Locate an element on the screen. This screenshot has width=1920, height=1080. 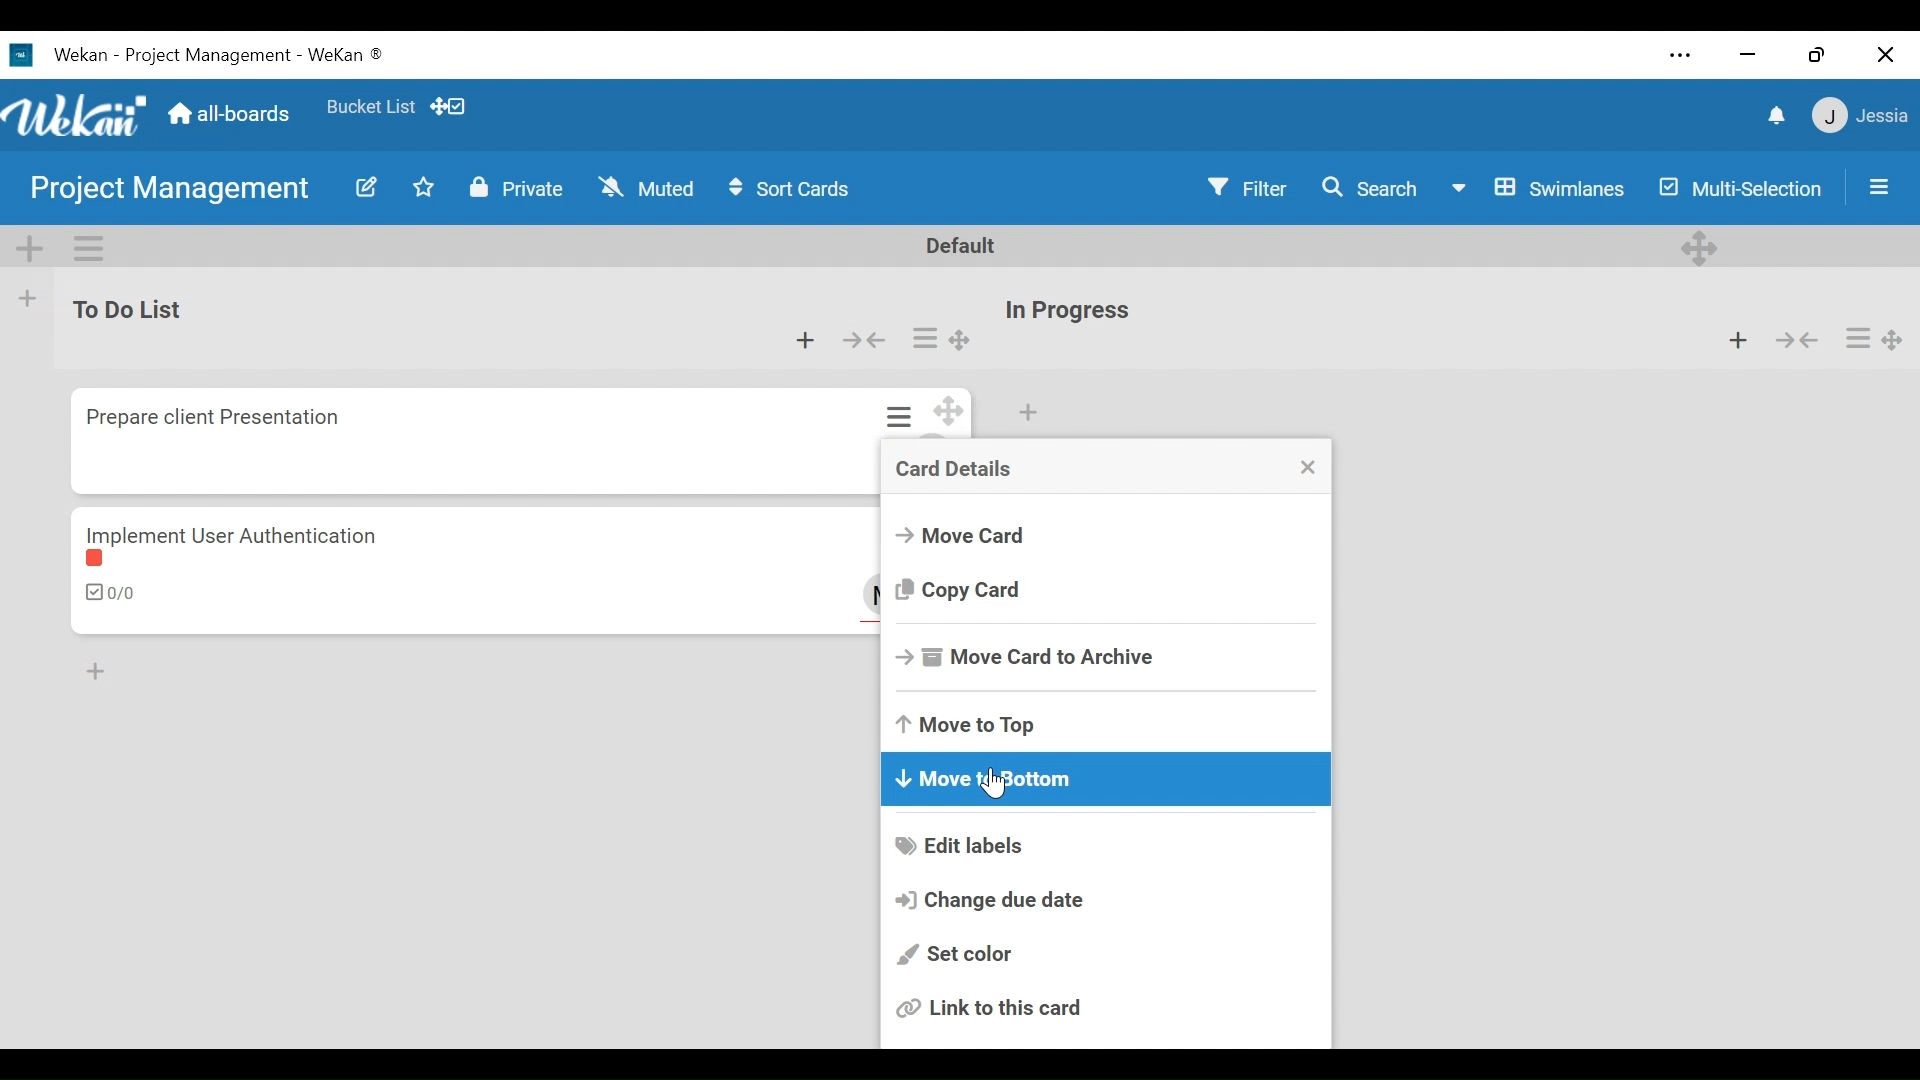
Favorites is located at coordinates (371, 107).